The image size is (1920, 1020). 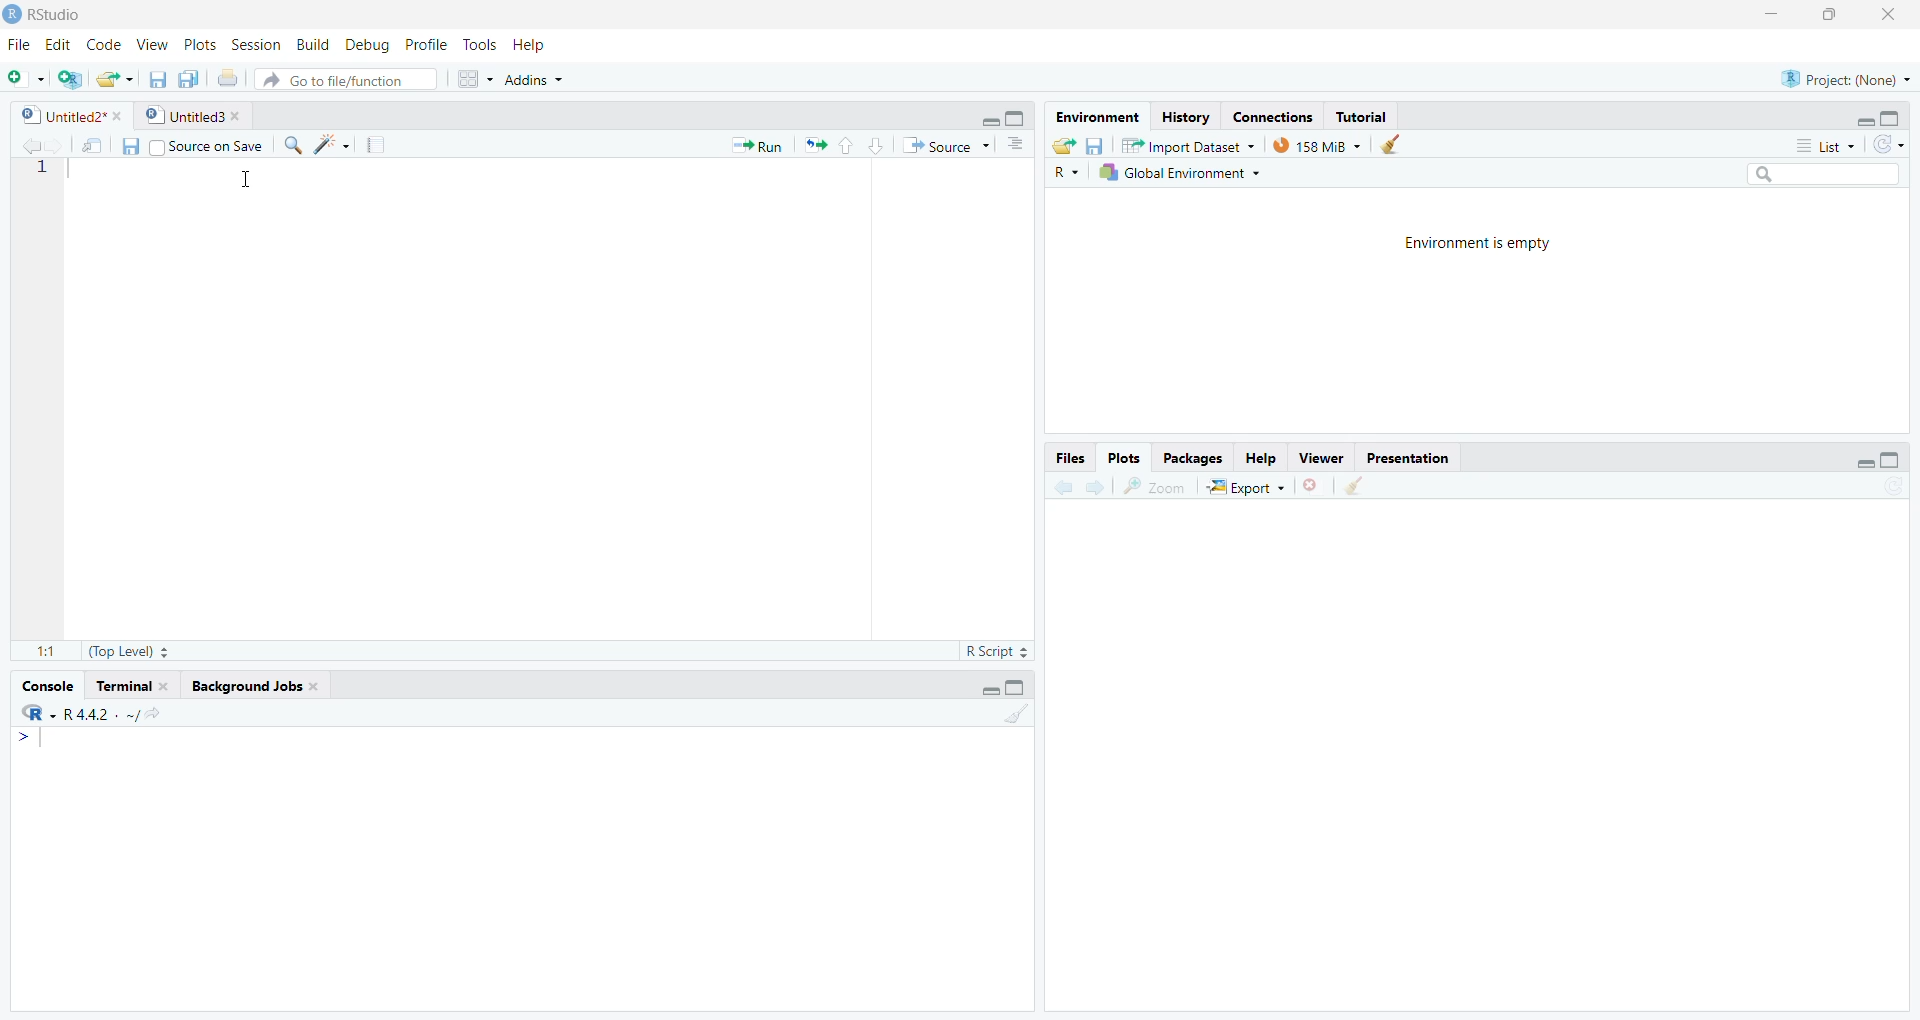 I want to click on New file, so click(x=22, y=74).